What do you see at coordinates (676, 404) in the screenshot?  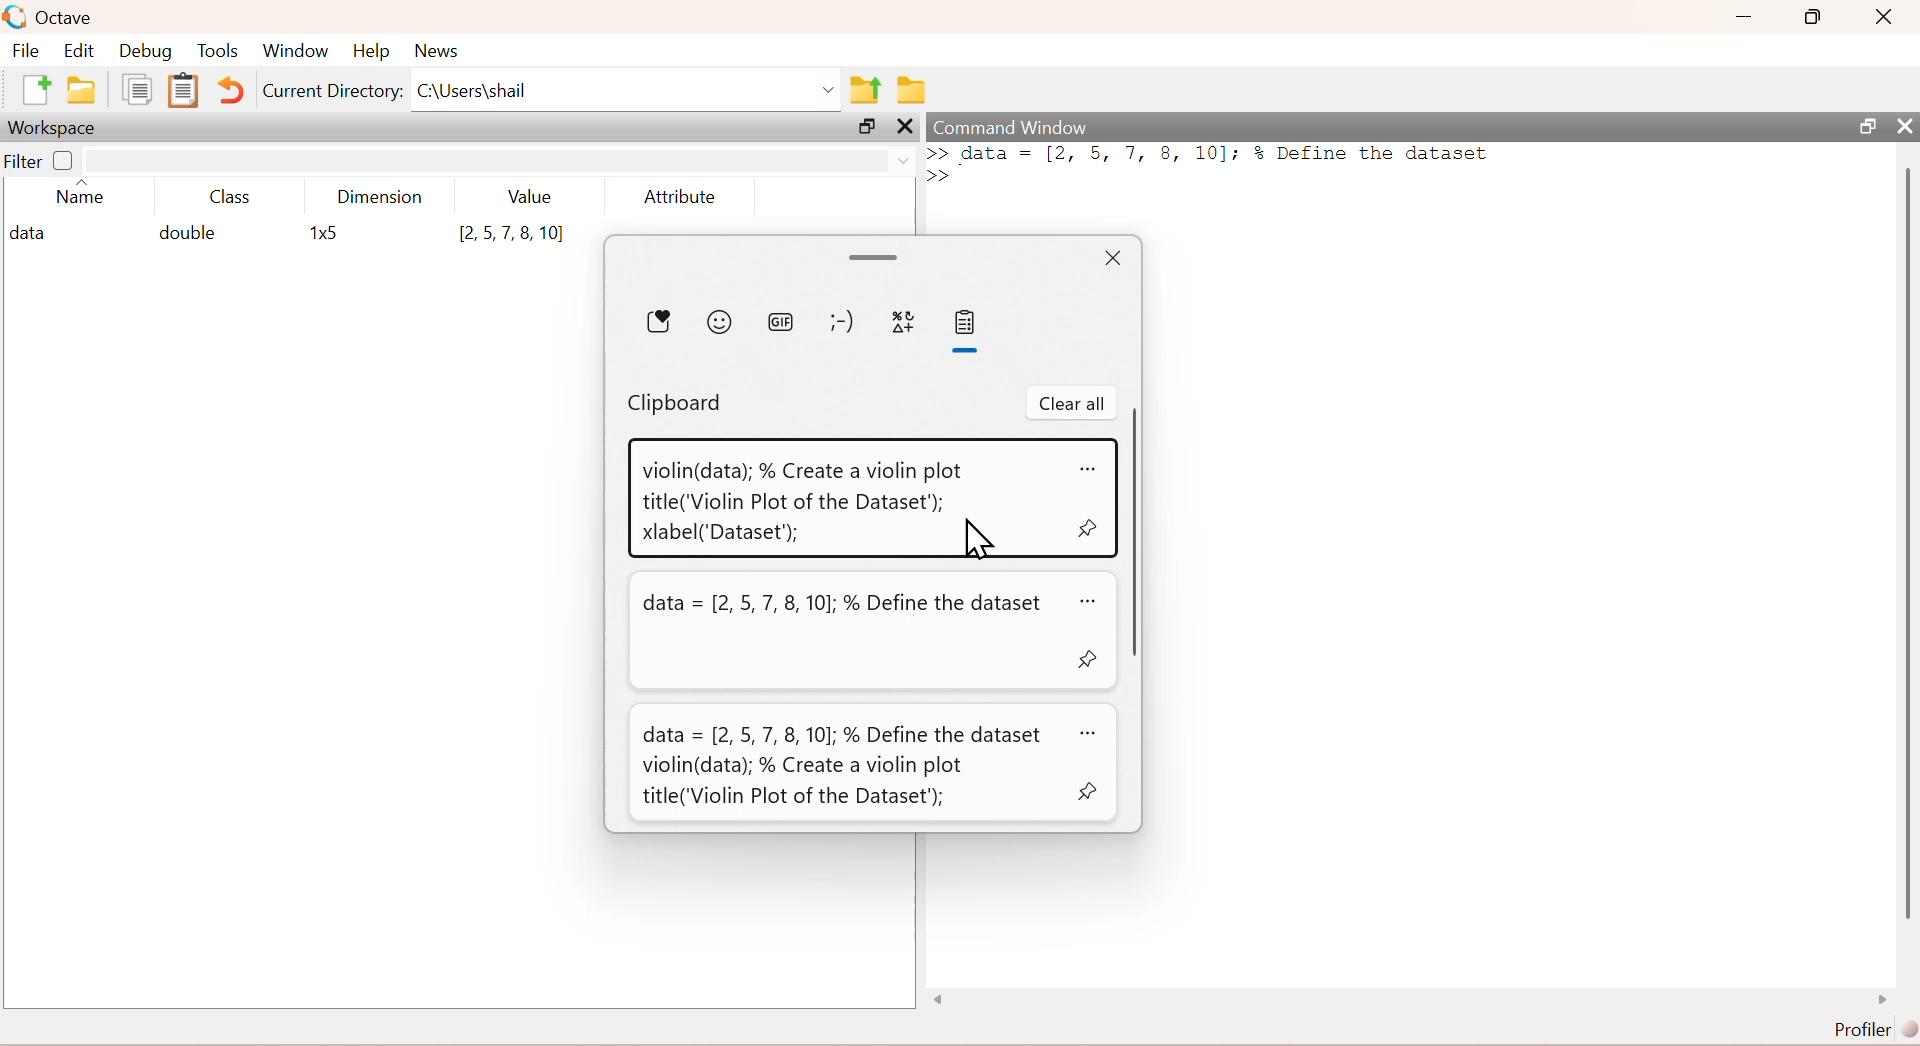 I see `Clipboard` at bounding box center [676, 404].